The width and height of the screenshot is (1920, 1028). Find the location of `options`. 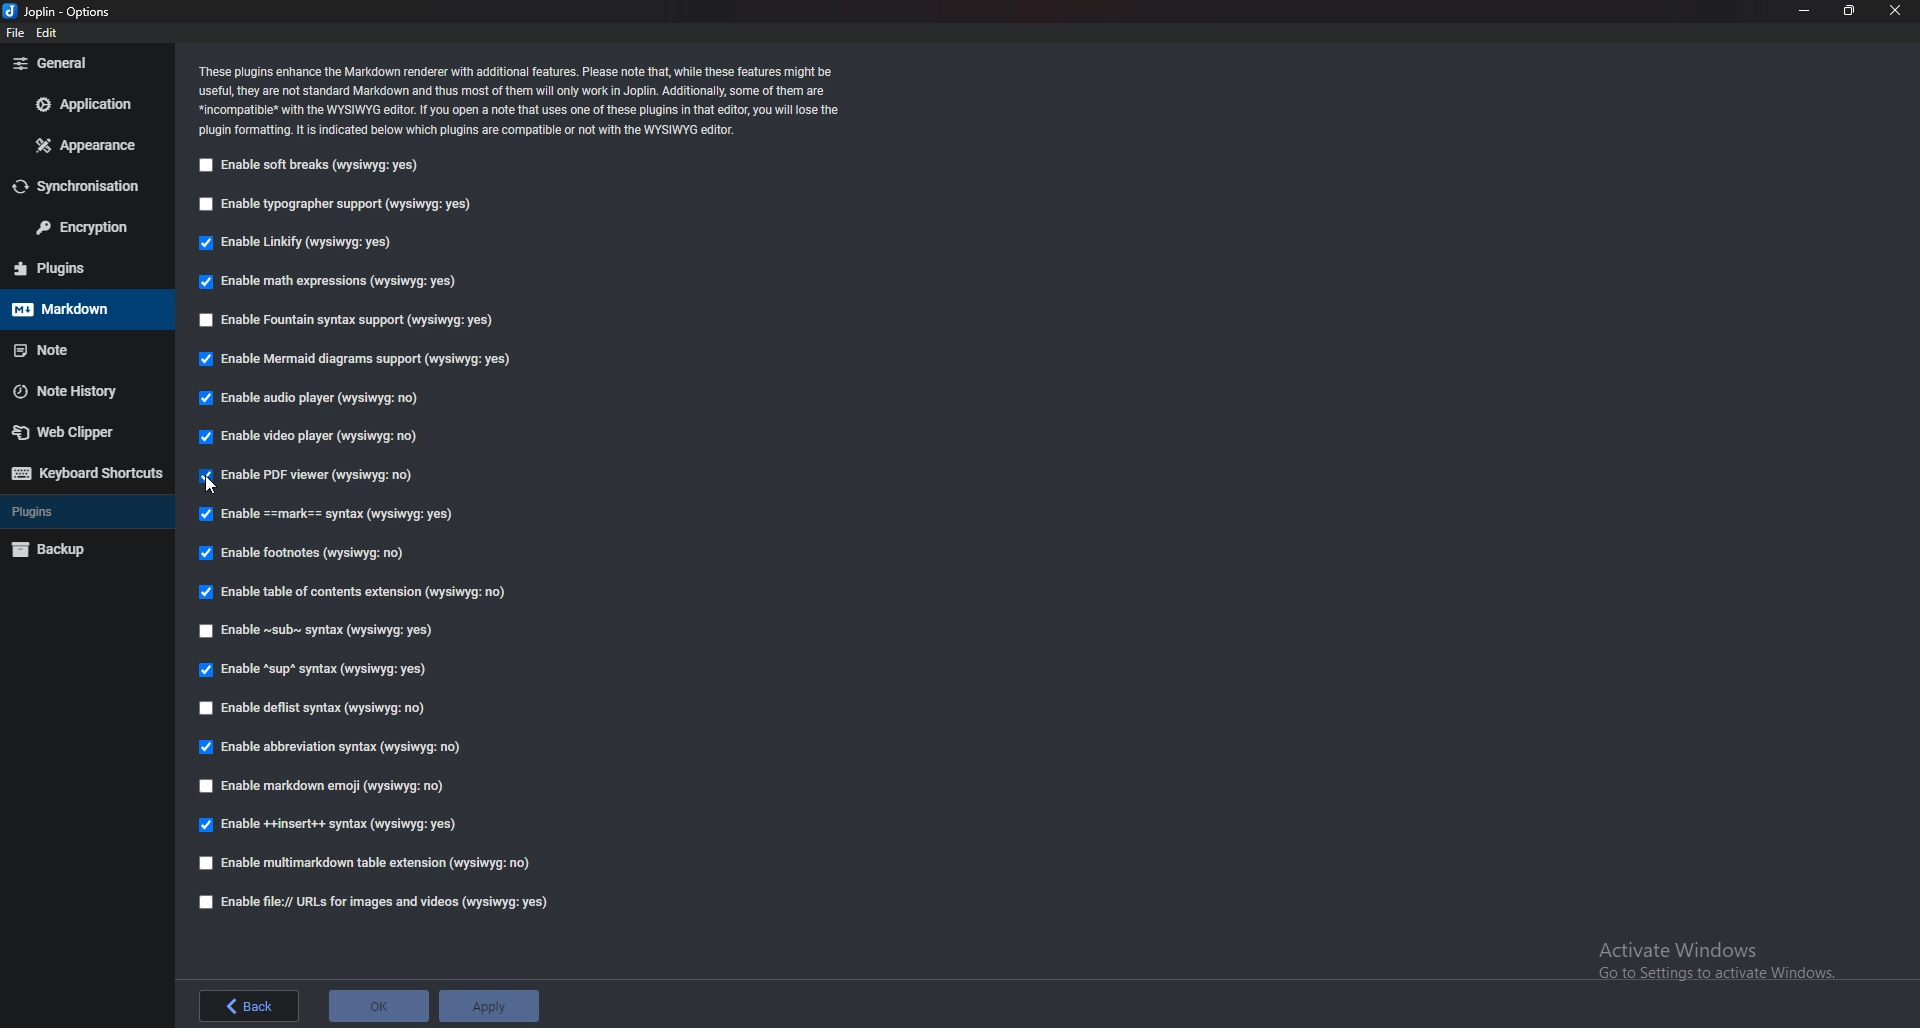

options is located at coordinates (65, 11).